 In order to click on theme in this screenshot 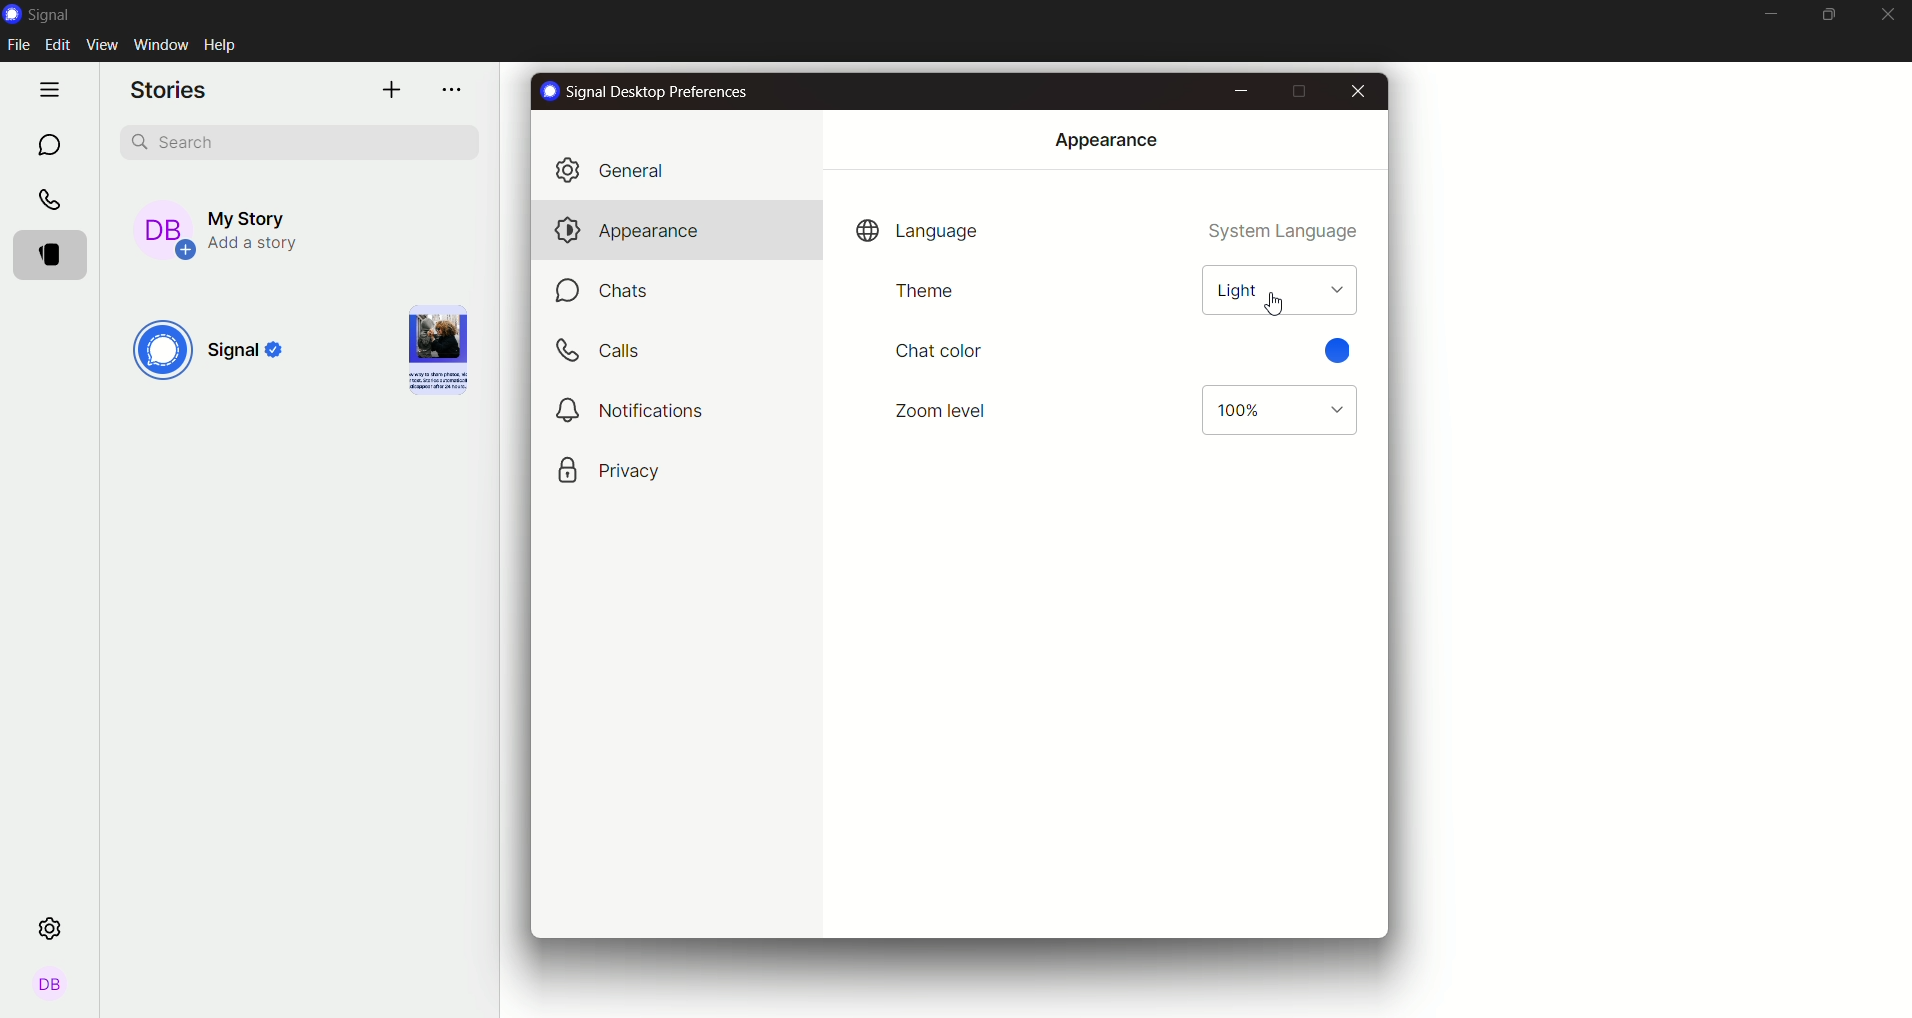, I will do `click(923, 291)`.